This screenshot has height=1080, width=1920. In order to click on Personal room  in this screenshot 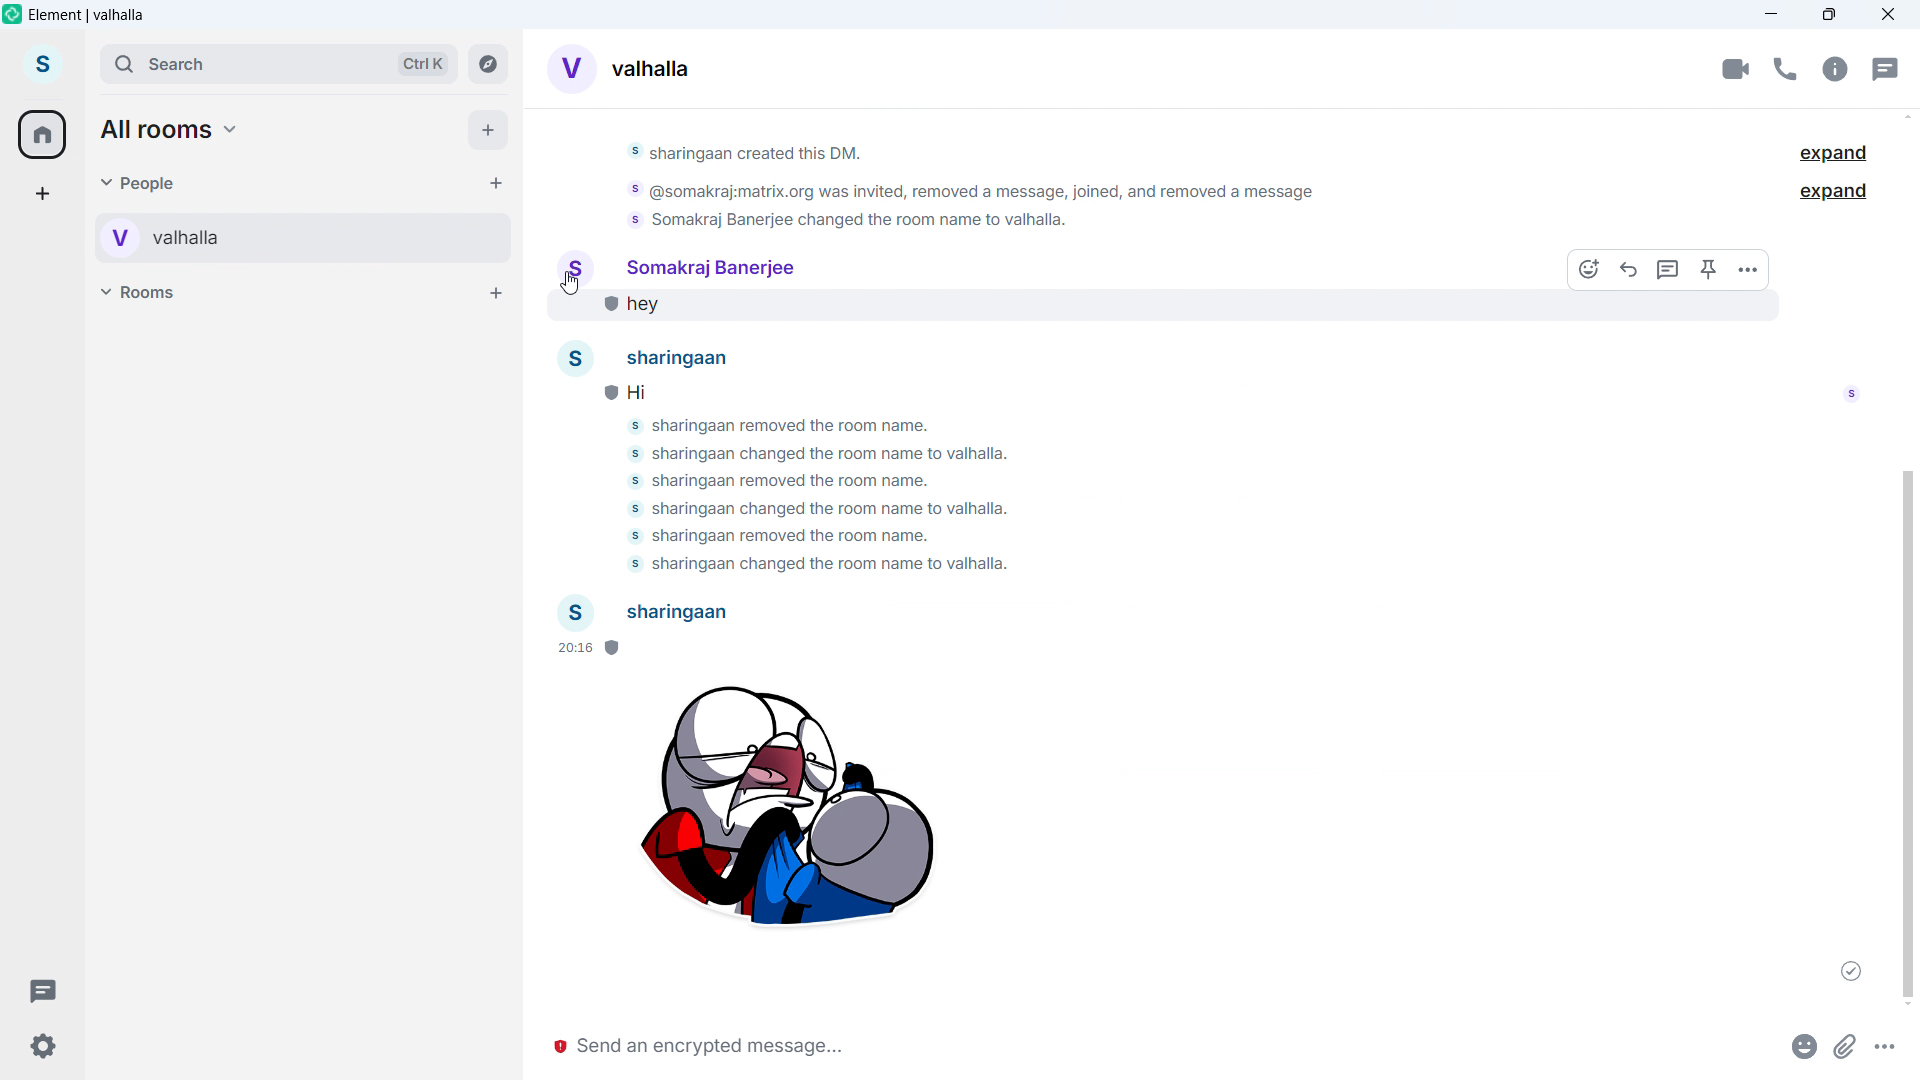, I will do `click(239, 238)`.